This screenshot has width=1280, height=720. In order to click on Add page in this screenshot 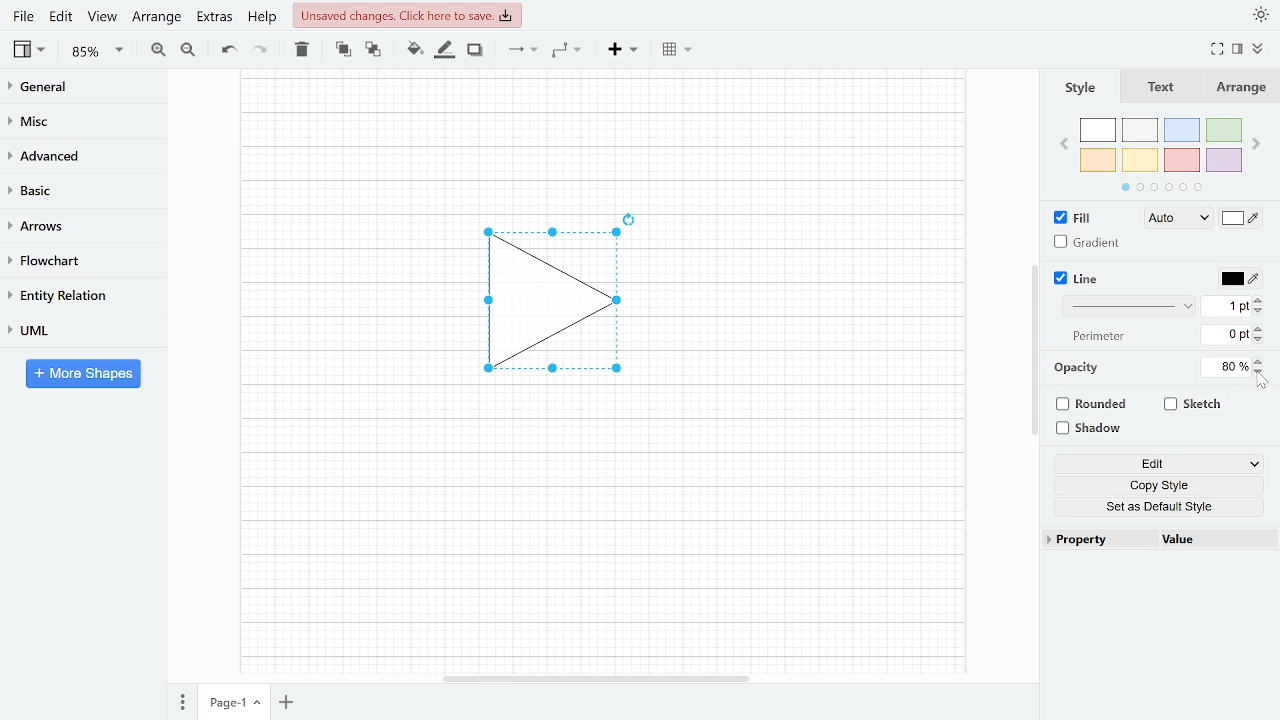, I will do `click(290, 704)`.